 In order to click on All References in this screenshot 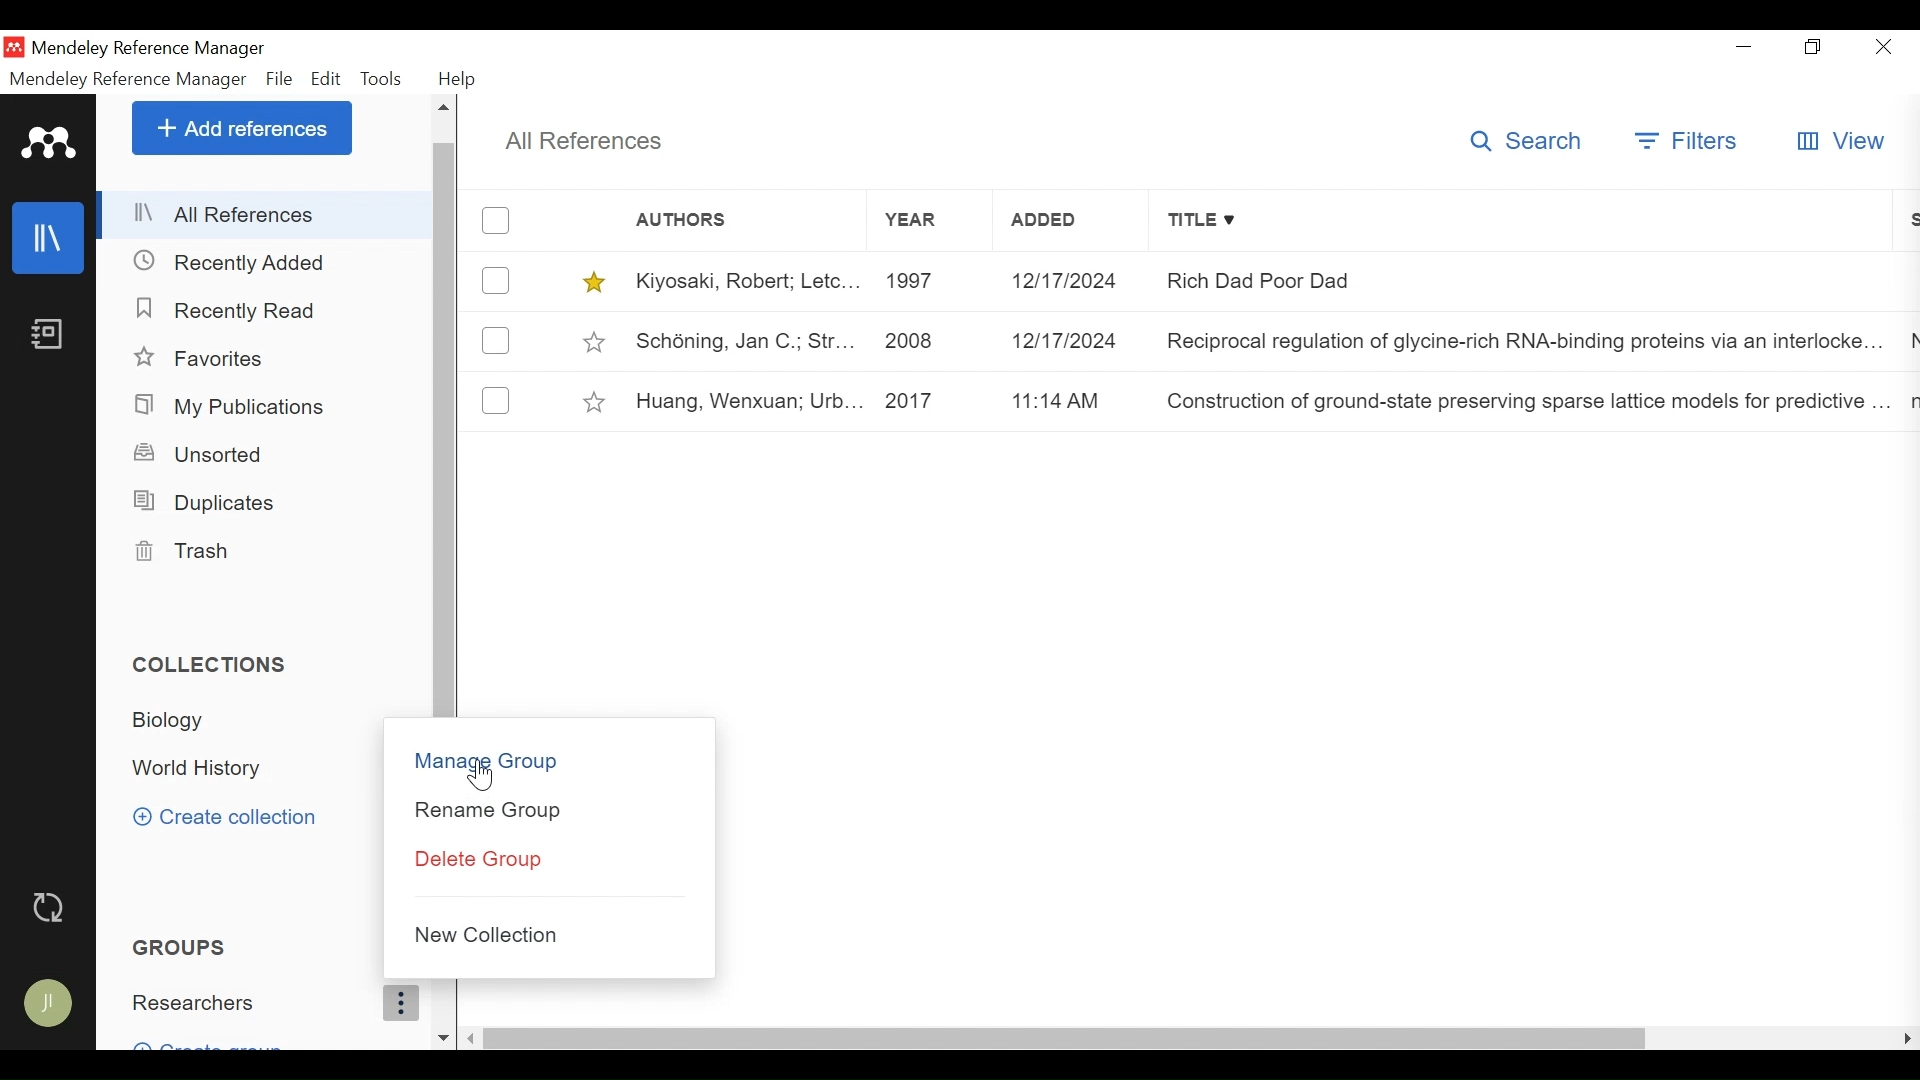, I will do `click(267, 214)`.